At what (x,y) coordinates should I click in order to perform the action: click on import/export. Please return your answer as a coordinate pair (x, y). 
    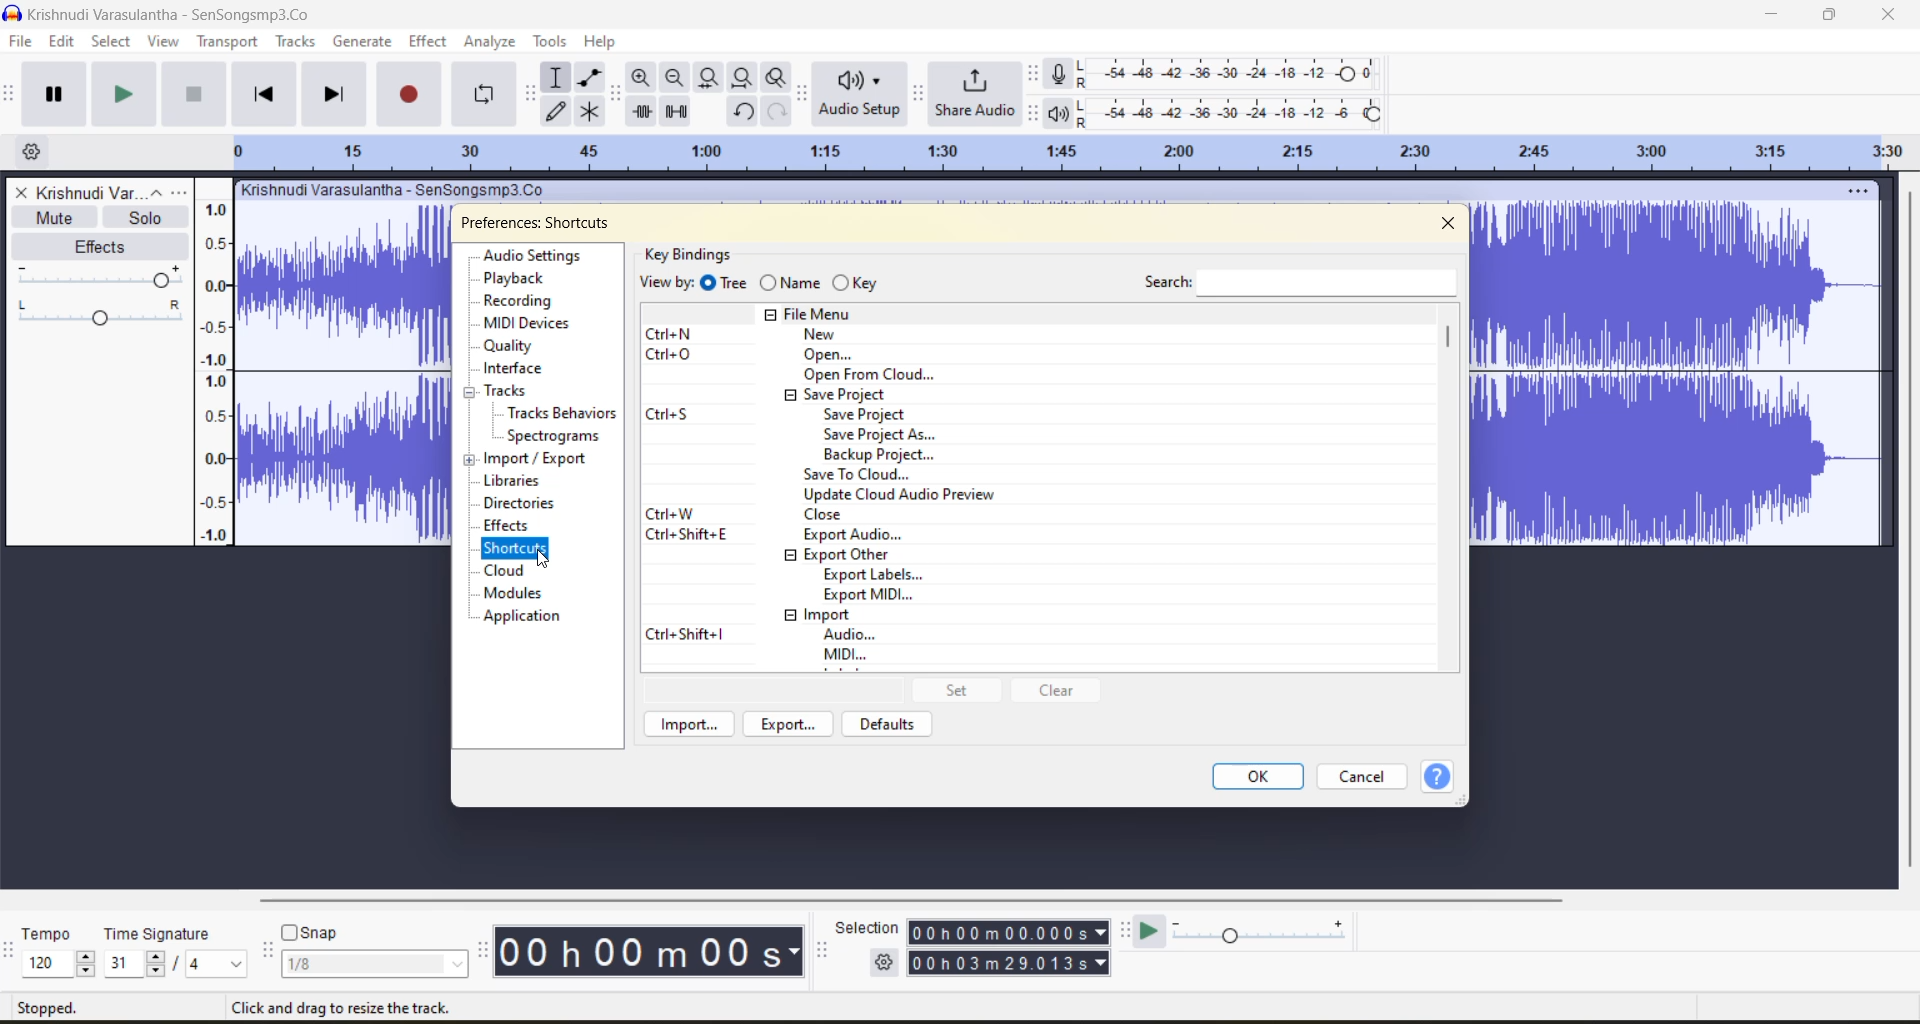
    Looking at the image, I should click on (544, 460).